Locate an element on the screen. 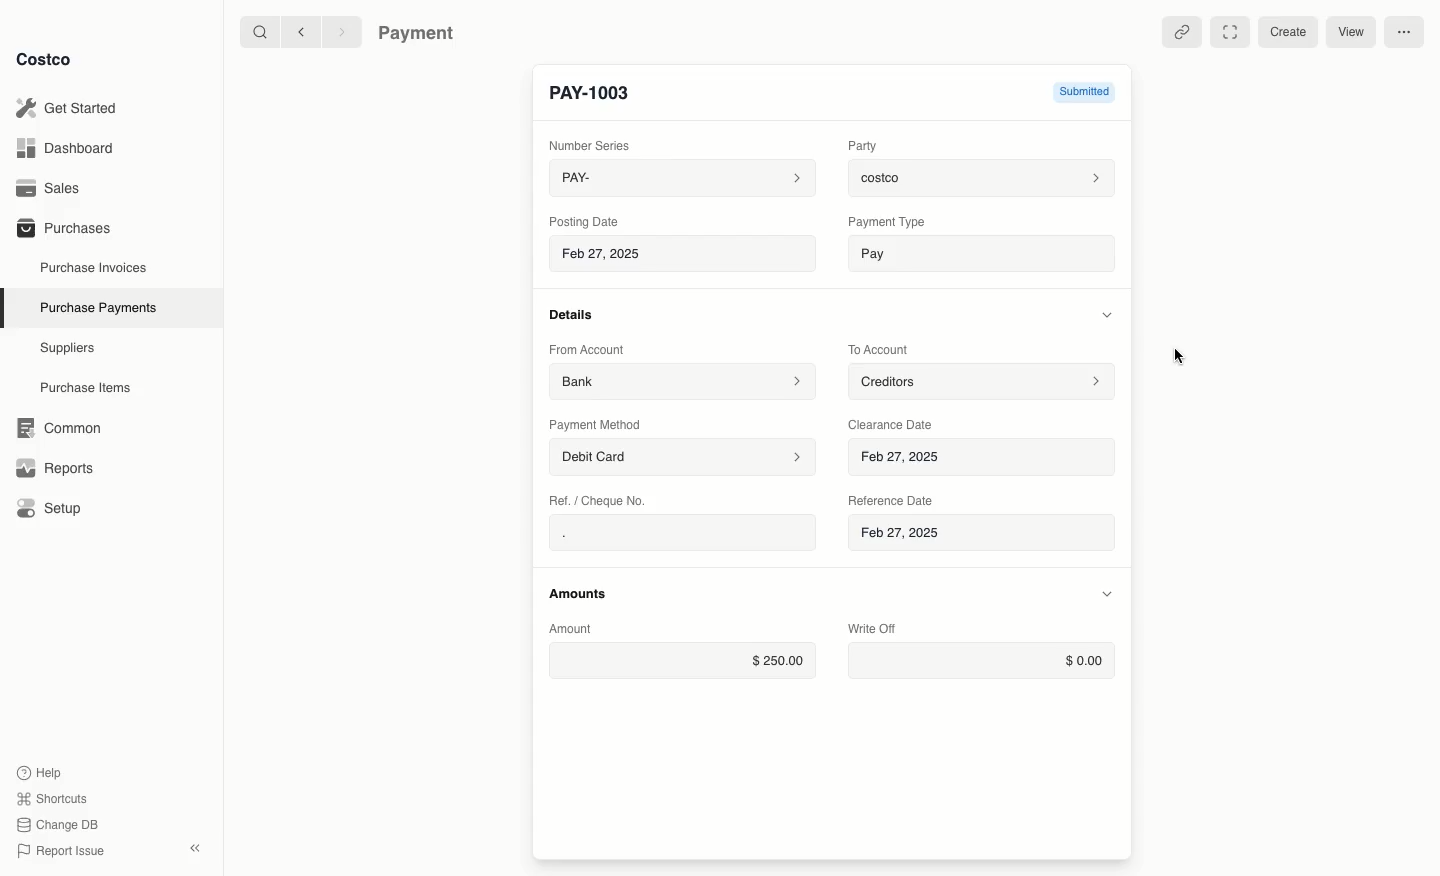 This screenshot has width=1440, height=876. Details is located at coordinates (577, 314).